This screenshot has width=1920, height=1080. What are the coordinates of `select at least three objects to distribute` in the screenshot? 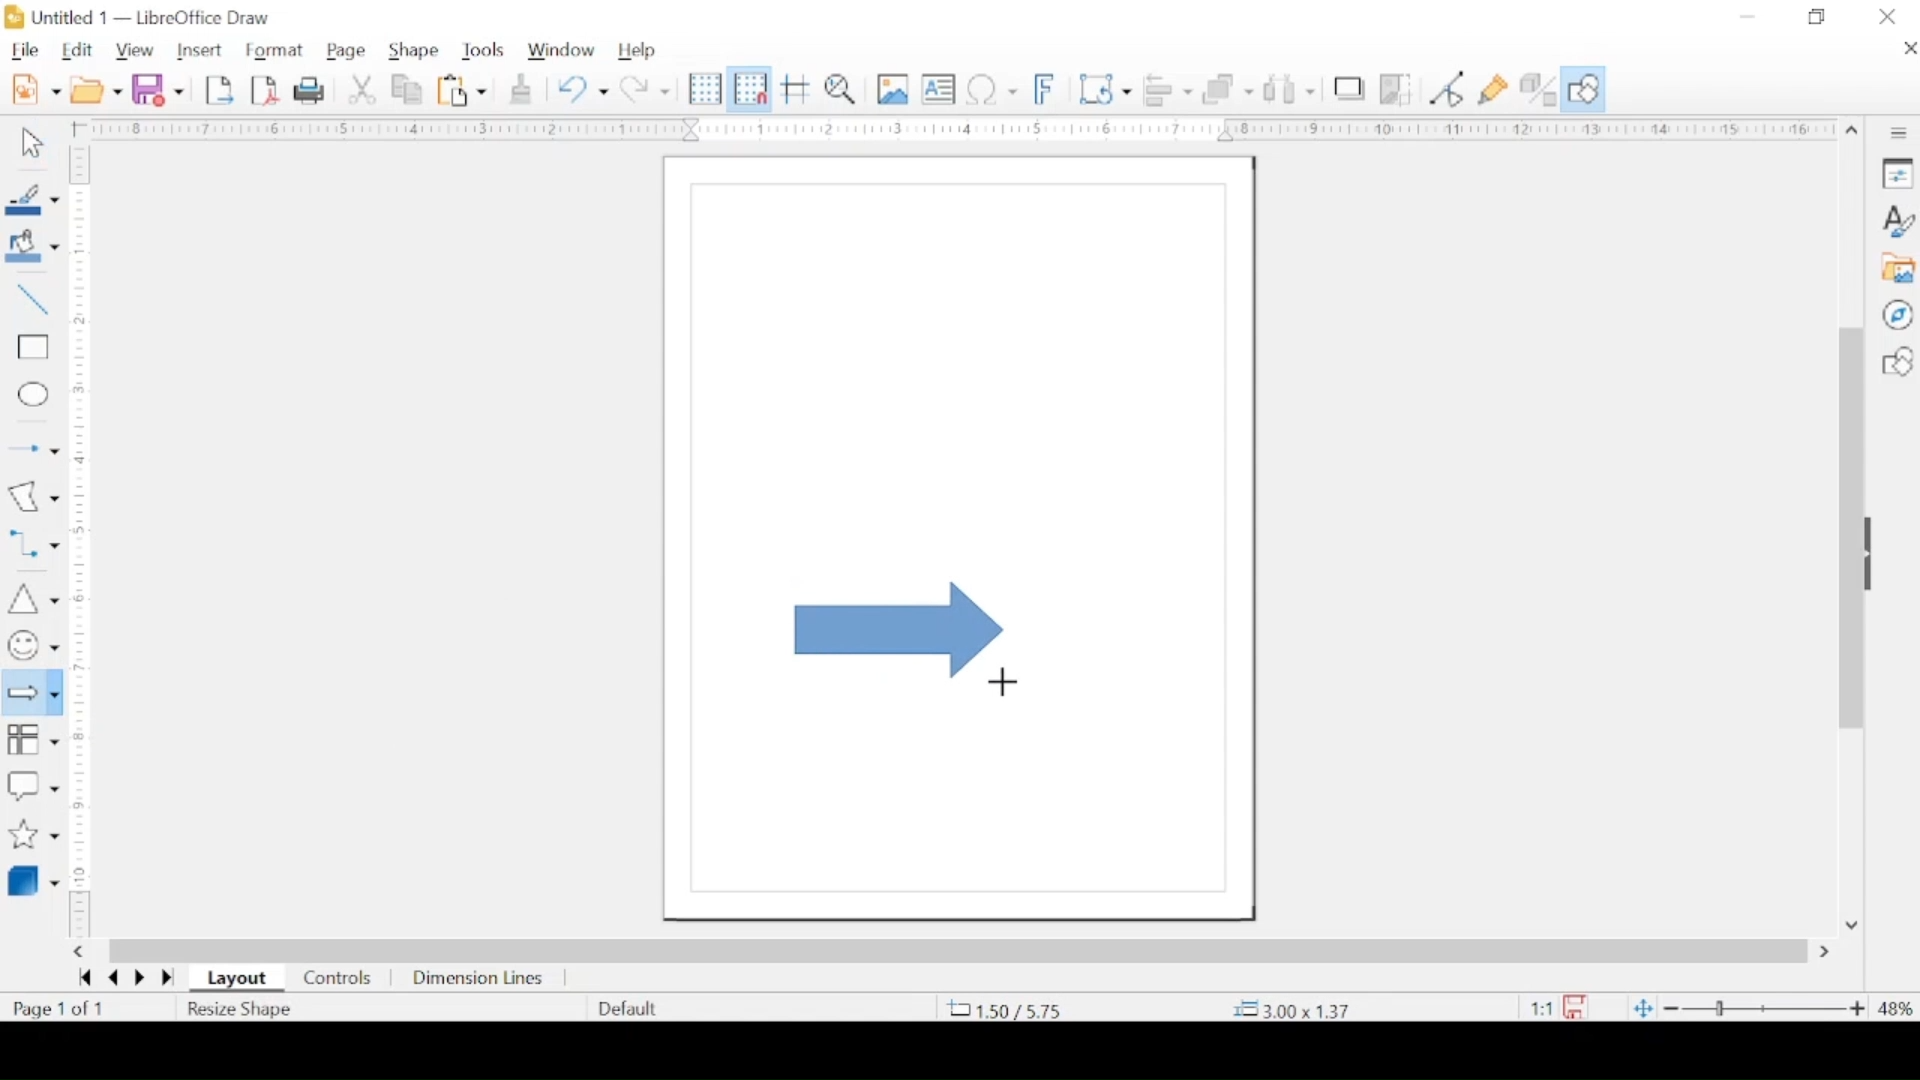 It's located at (1291, 88).